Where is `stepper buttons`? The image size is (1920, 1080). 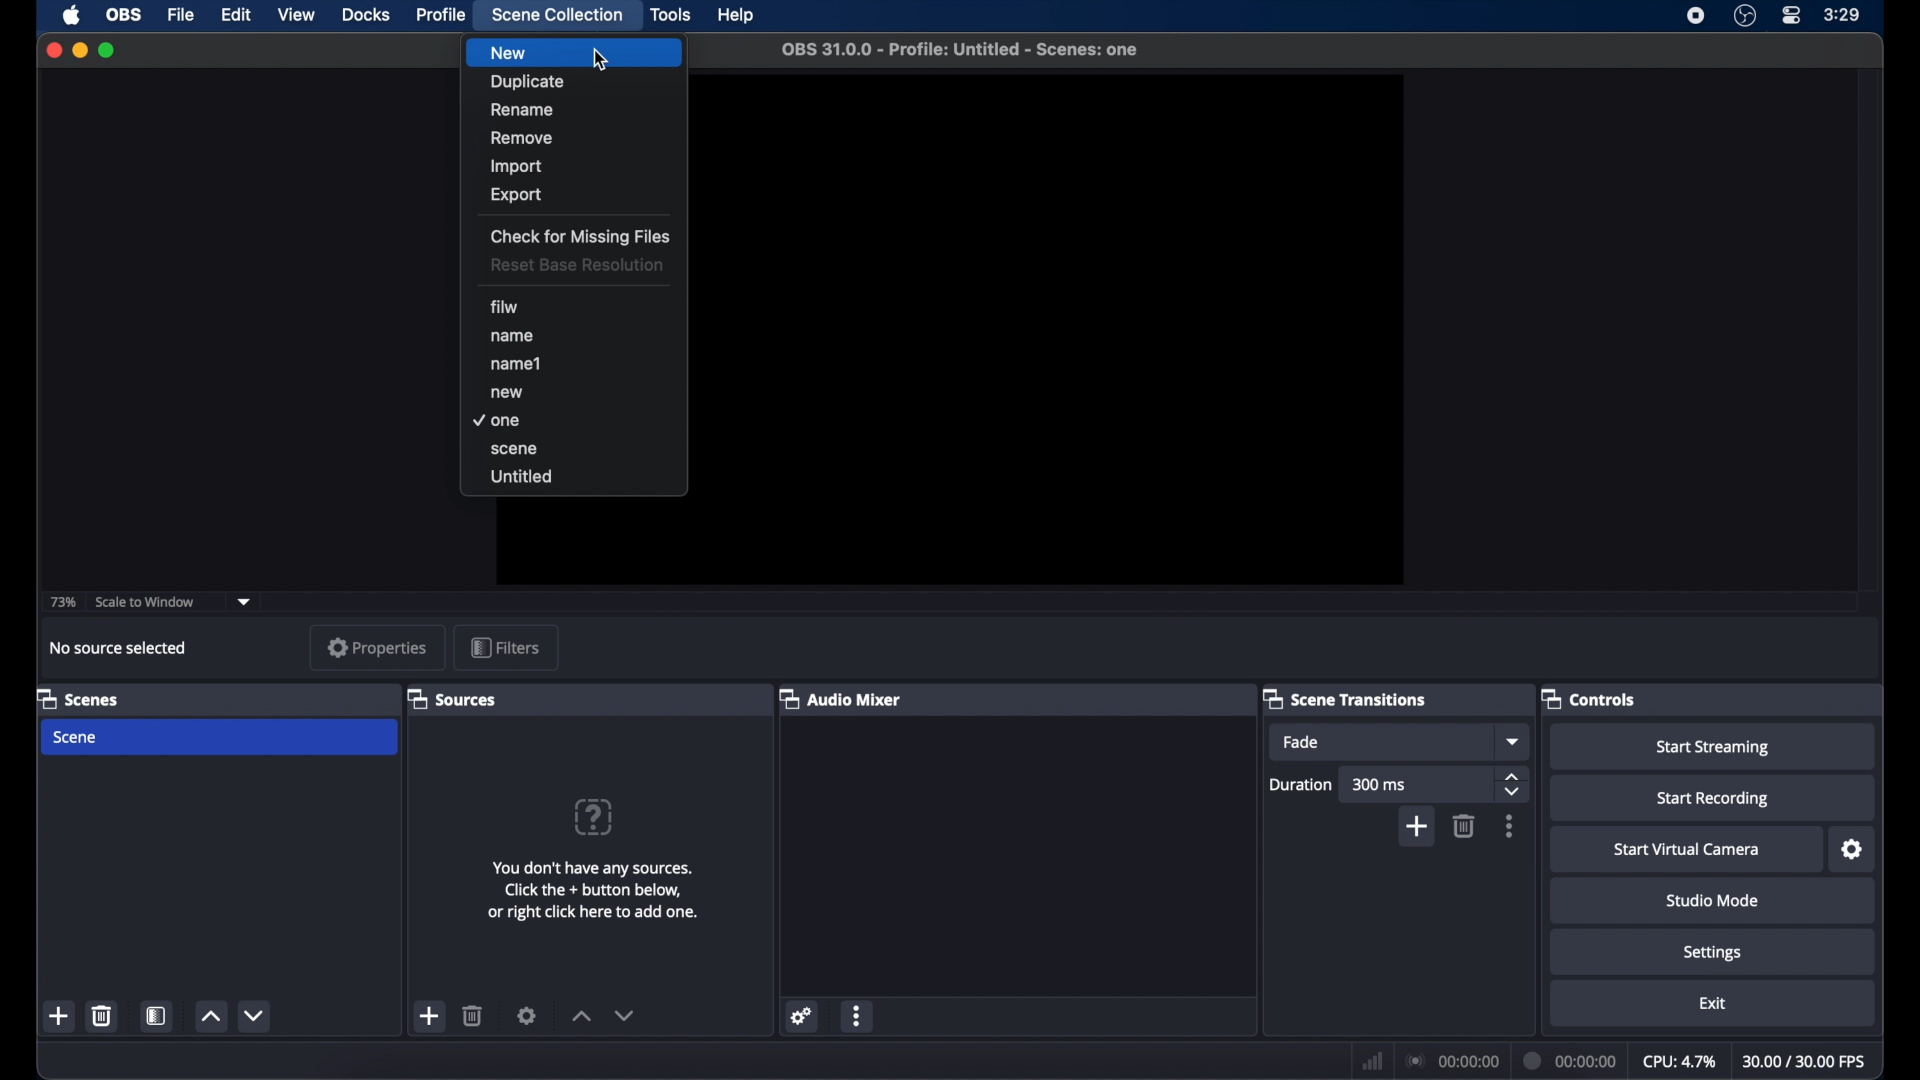
stepper buttons is located at coordinates (1512, 784).